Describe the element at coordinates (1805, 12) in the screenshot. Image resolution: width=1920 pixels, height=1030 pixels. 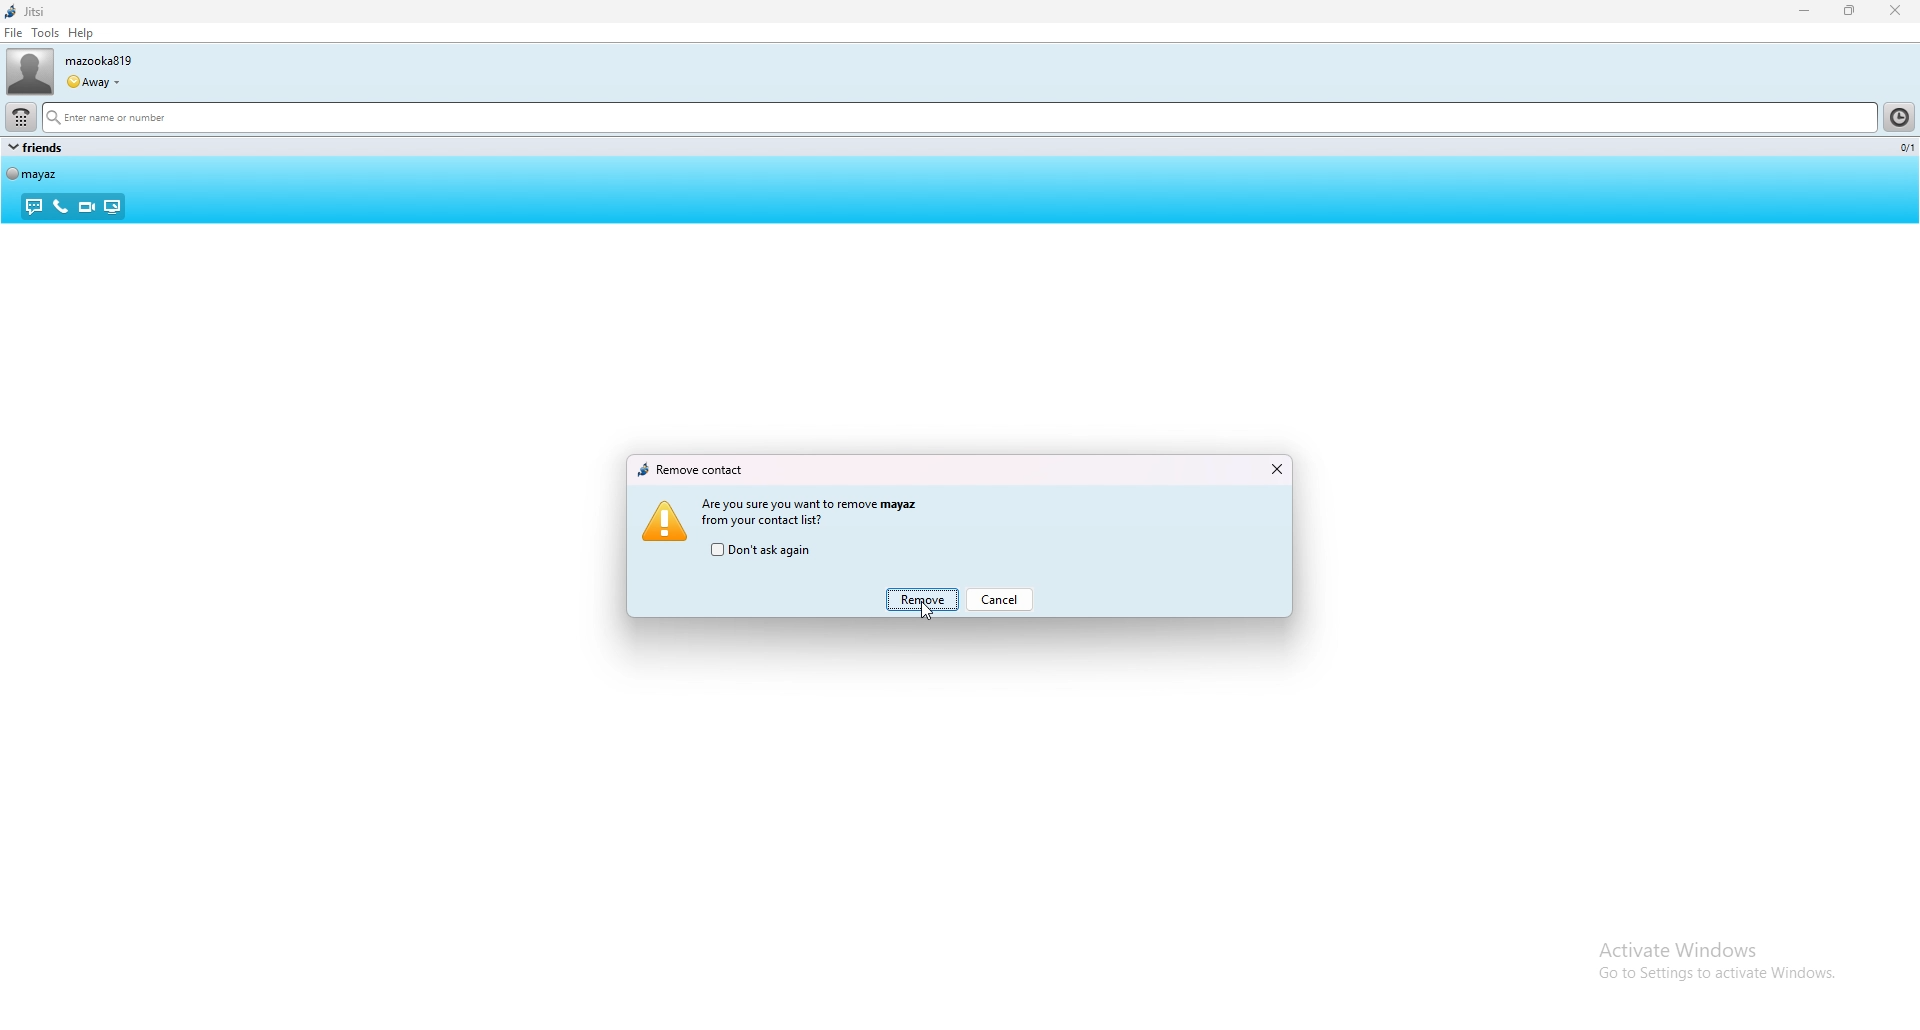
I see `minimize` at that location.